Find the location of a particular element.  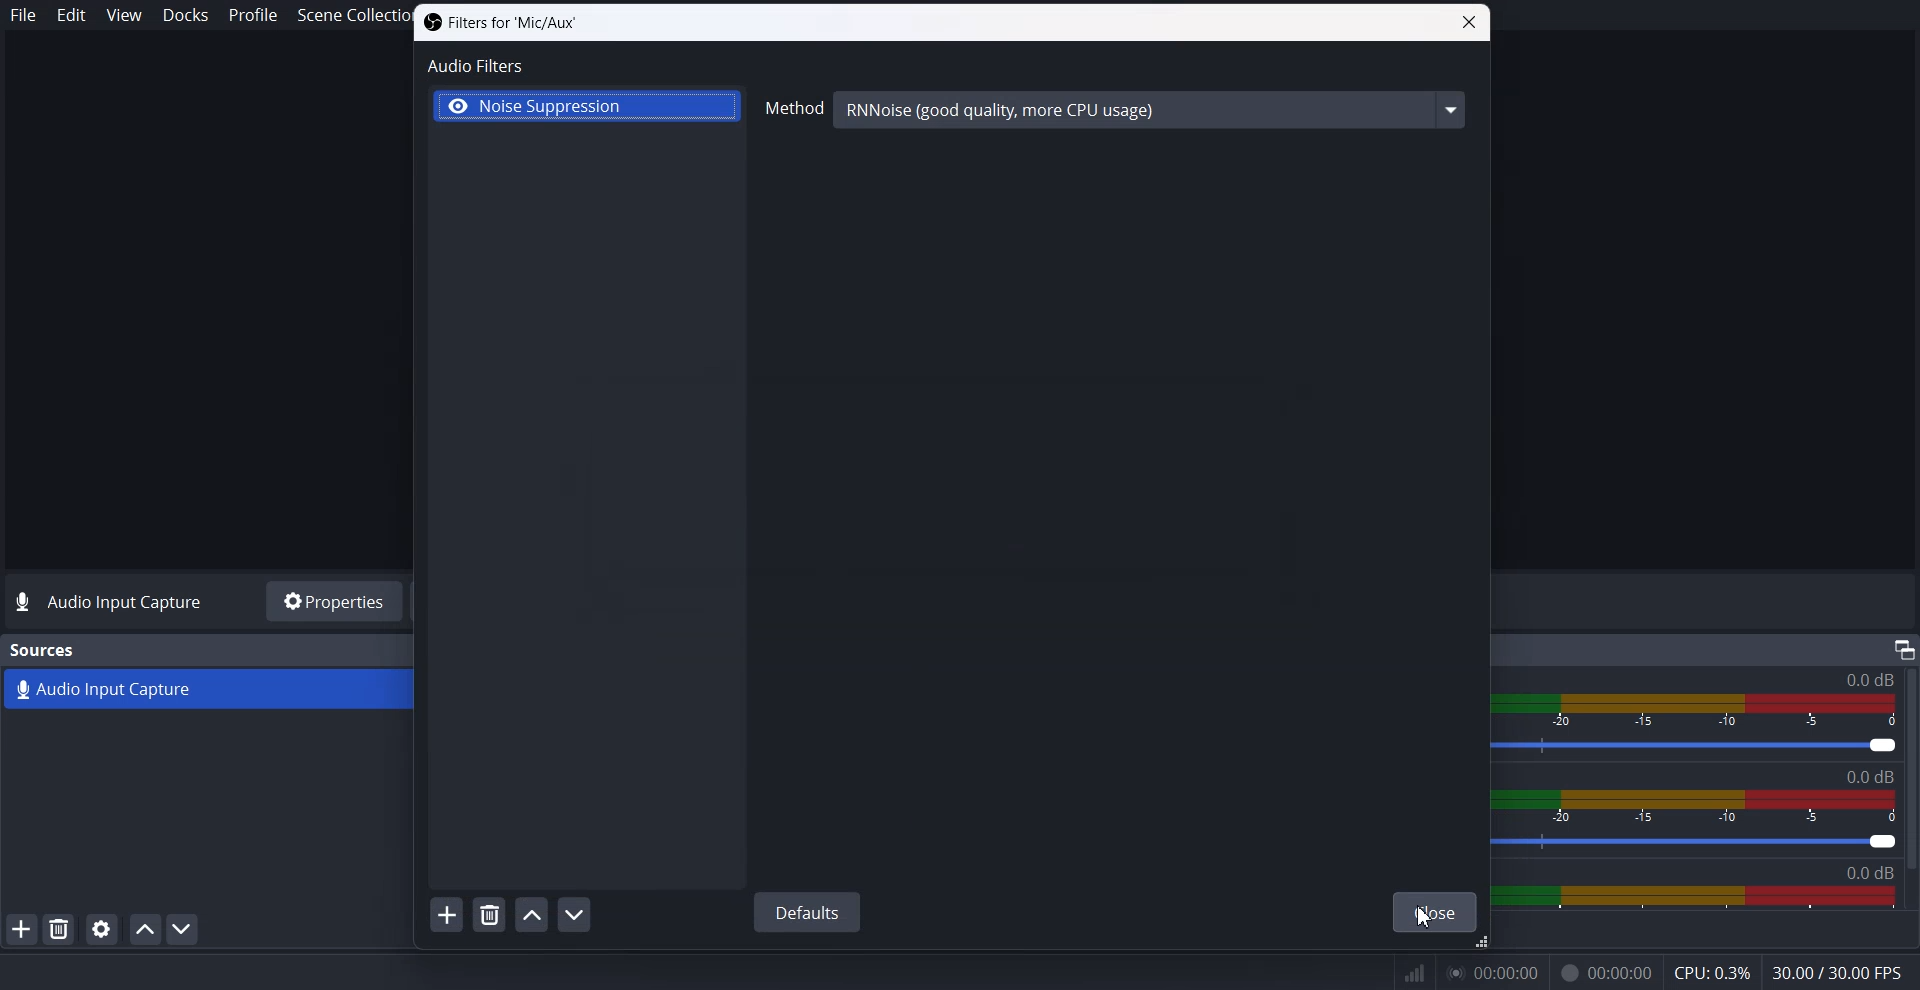

CPU: 0.3% is located at coordinates (1711, 975).